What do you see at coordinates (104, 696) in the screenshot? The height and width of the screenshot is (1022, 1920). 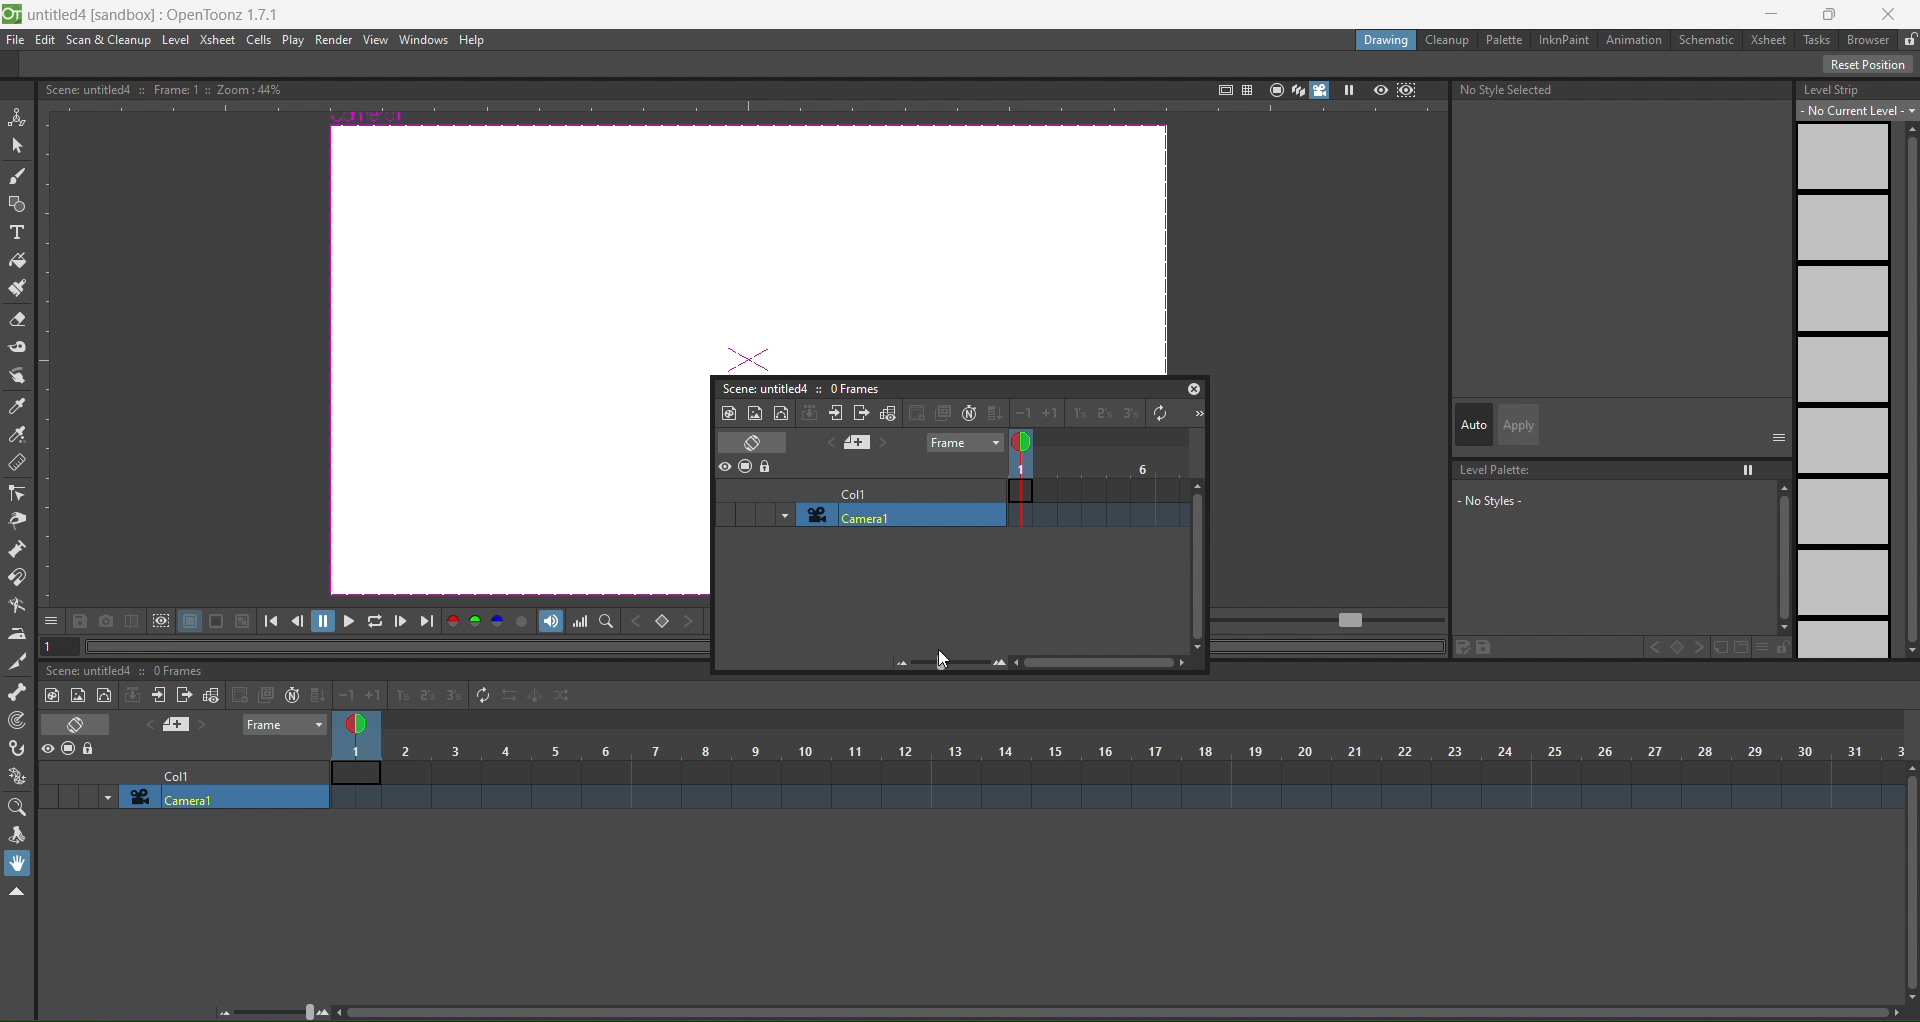 I see `new vector level` at bounding box center [104, 696].